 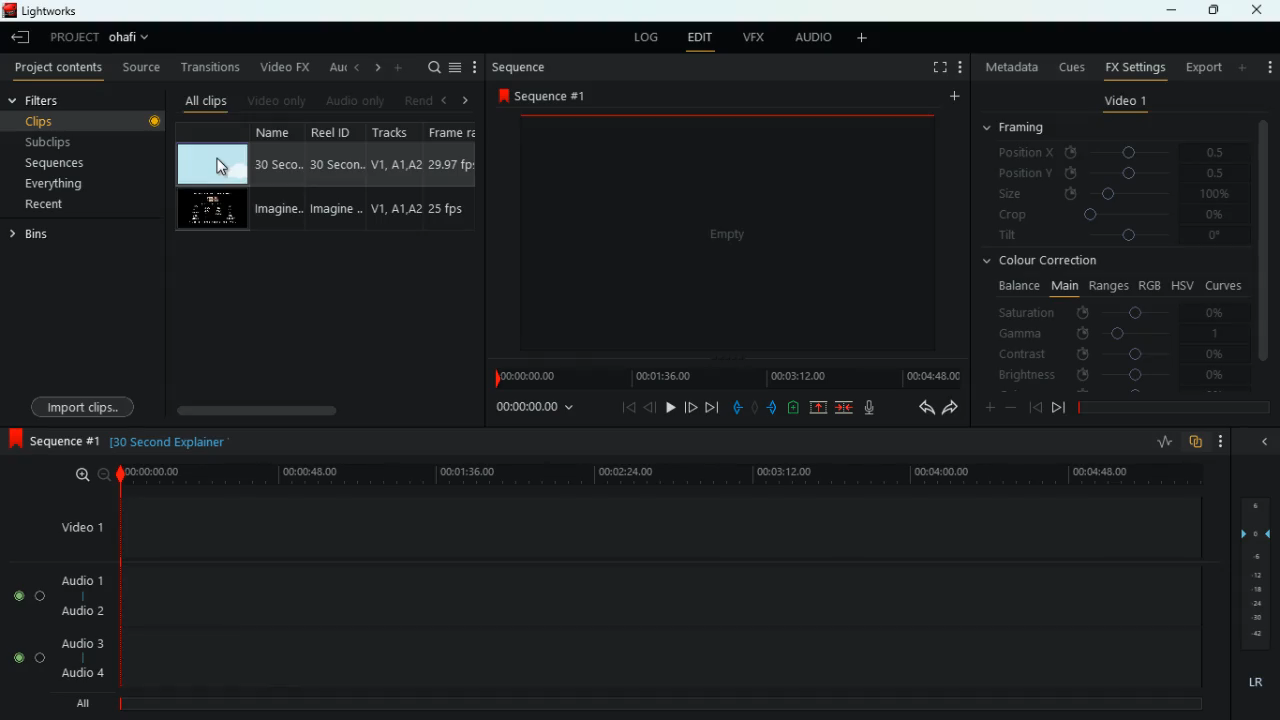 What do you see at coordinates (59, 184) in the screenshot?
I see `everything` at bounding box center [59, 184].